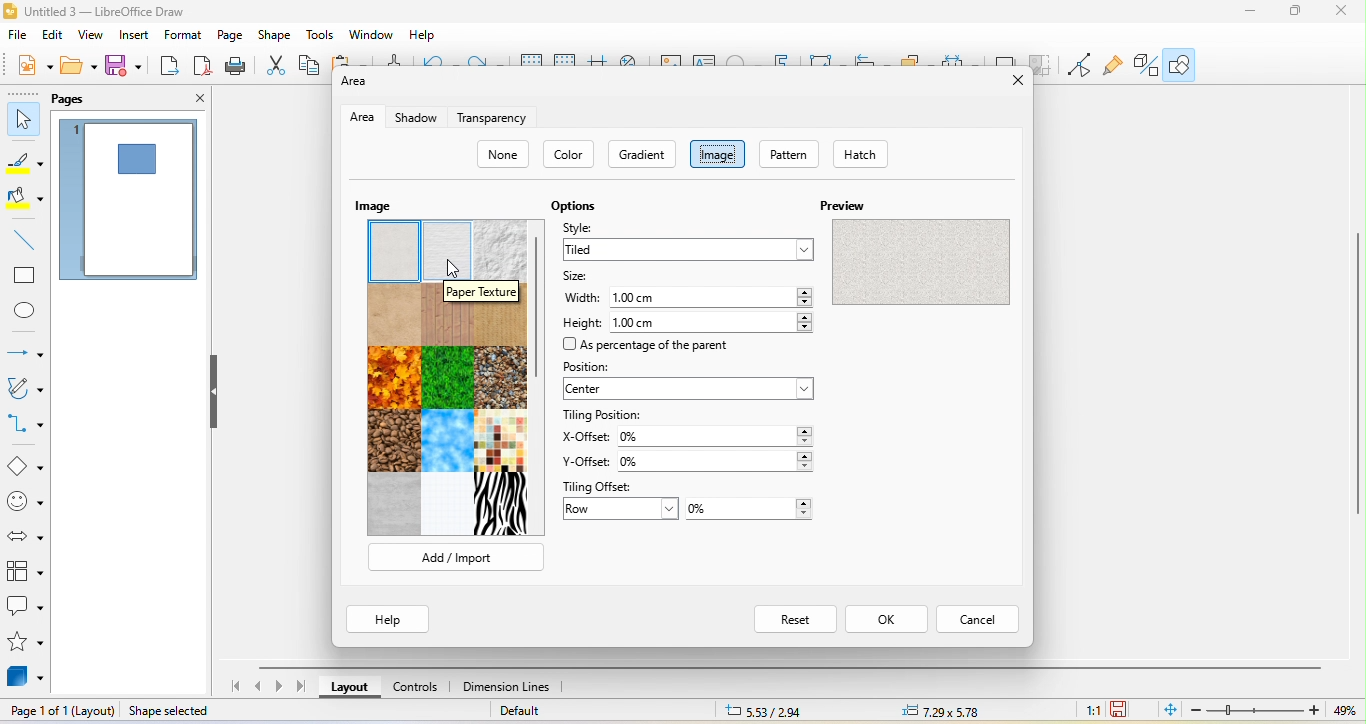 The height and width of the screenshot is (724, 1366). Describe the element at coordinates (743, 59) in the screenshot. I see `special character` at that location.